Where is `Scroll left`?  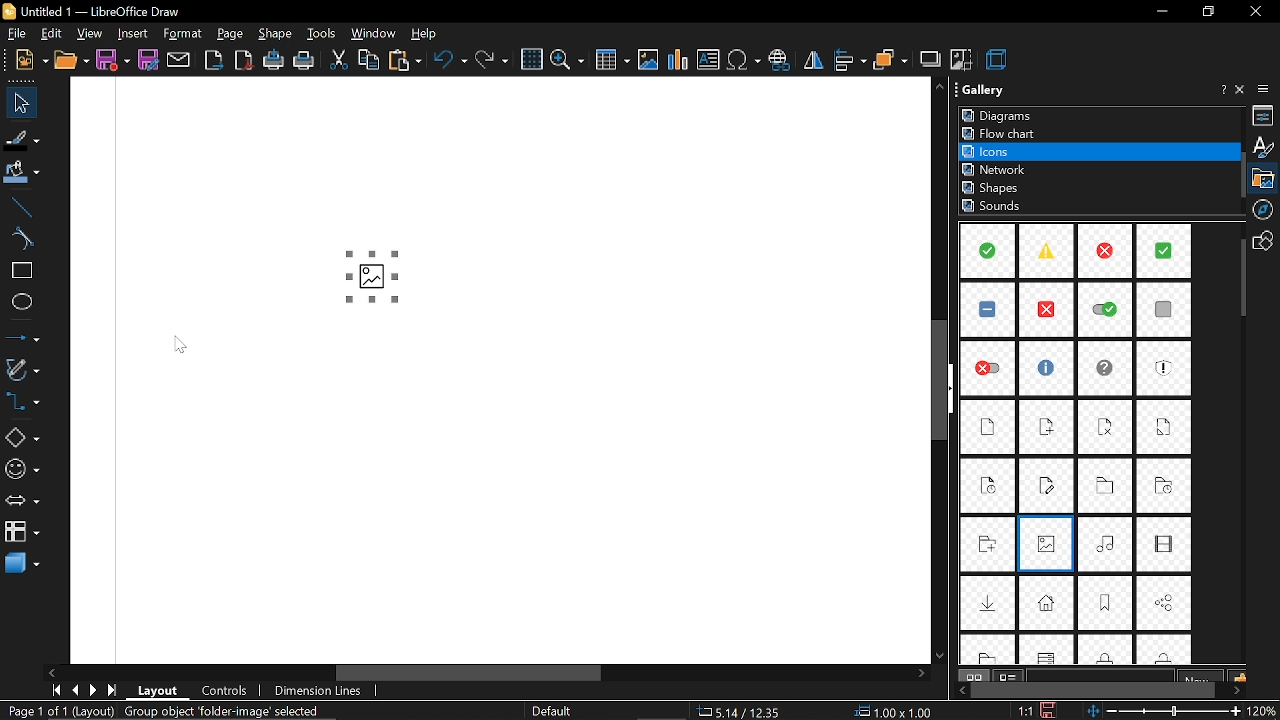
Scroll left is located at coordinates (53, 671).